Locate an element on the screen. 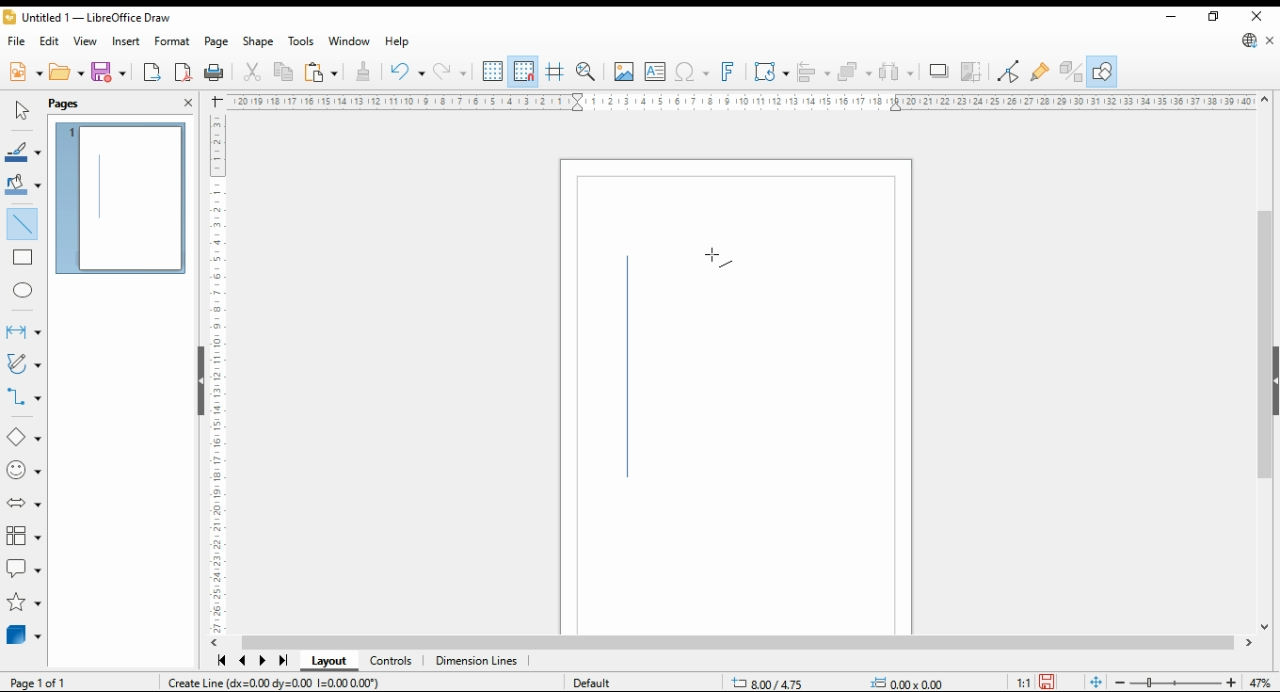 The height and width of the screenshot is (692, 1280). ellipse is located at coordinates (23, 288).